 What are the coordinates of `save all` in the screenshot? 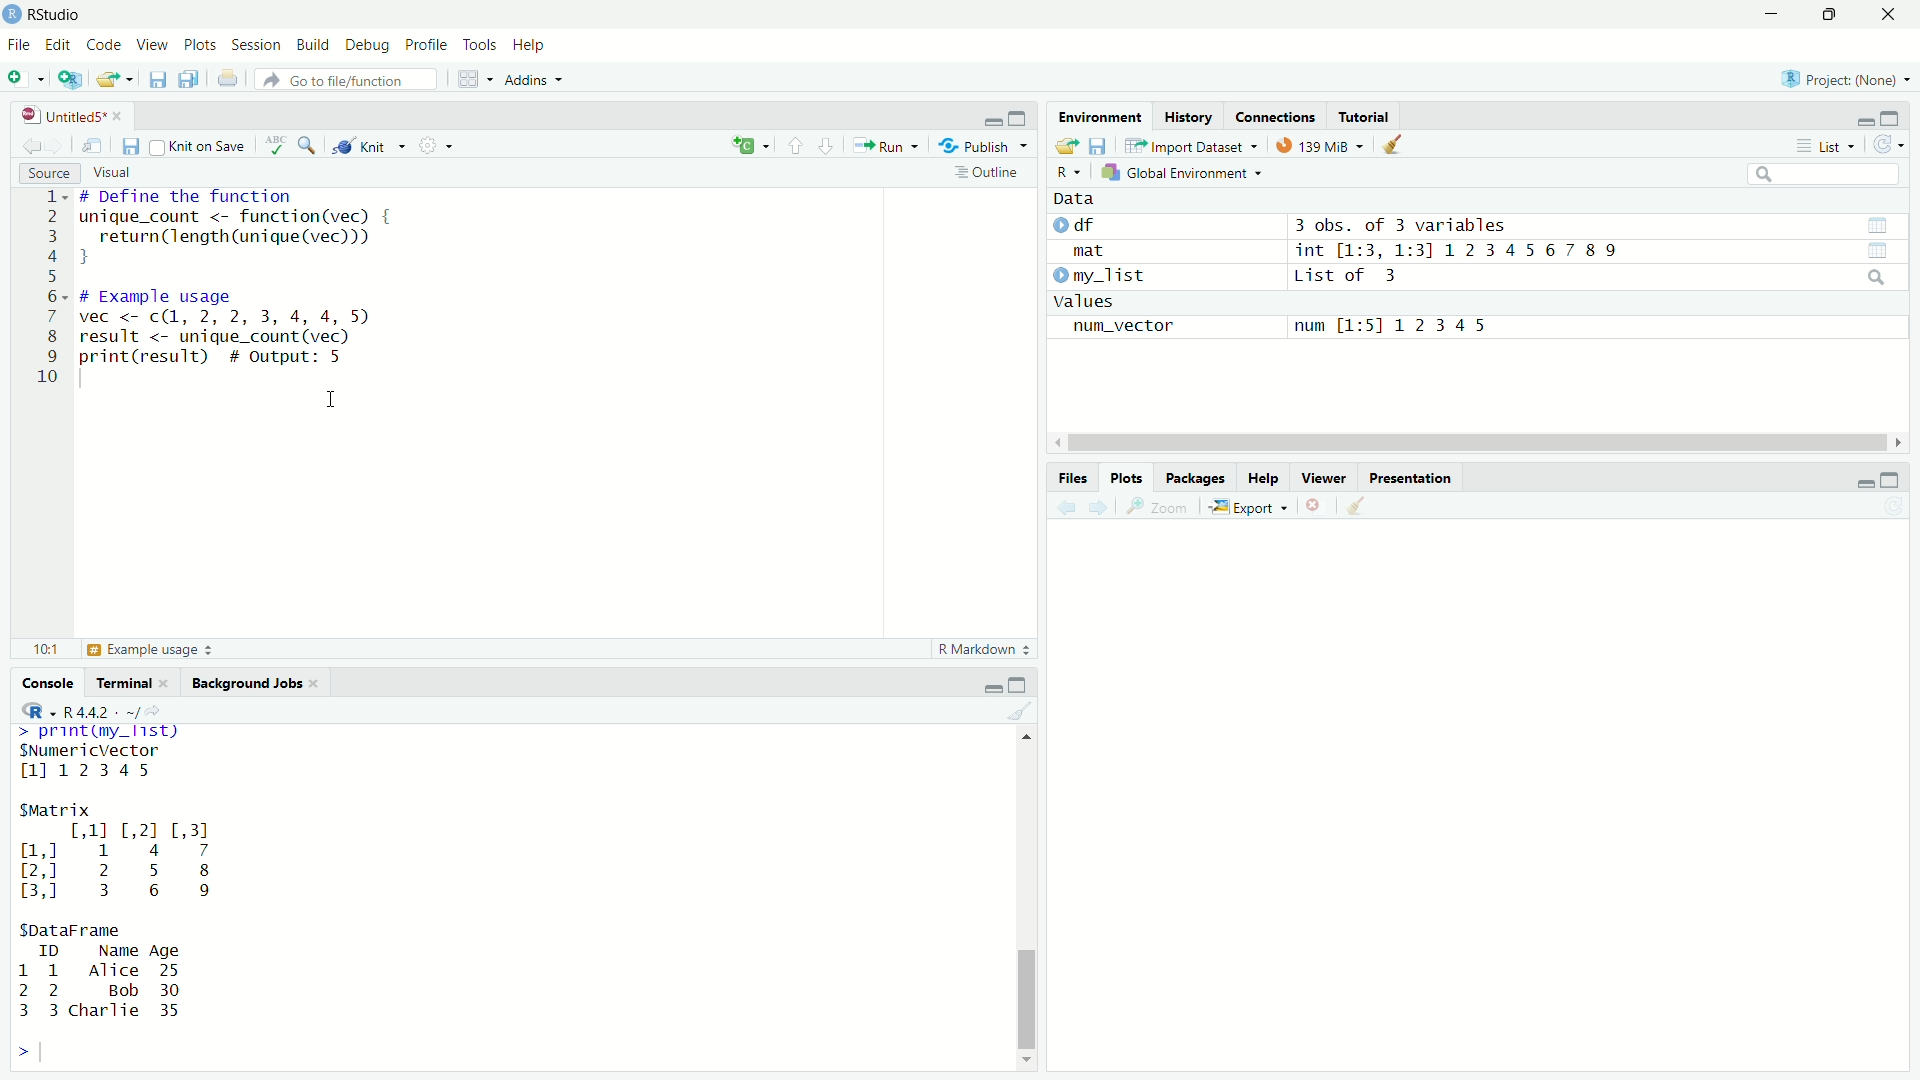 It's located at (190, 79).